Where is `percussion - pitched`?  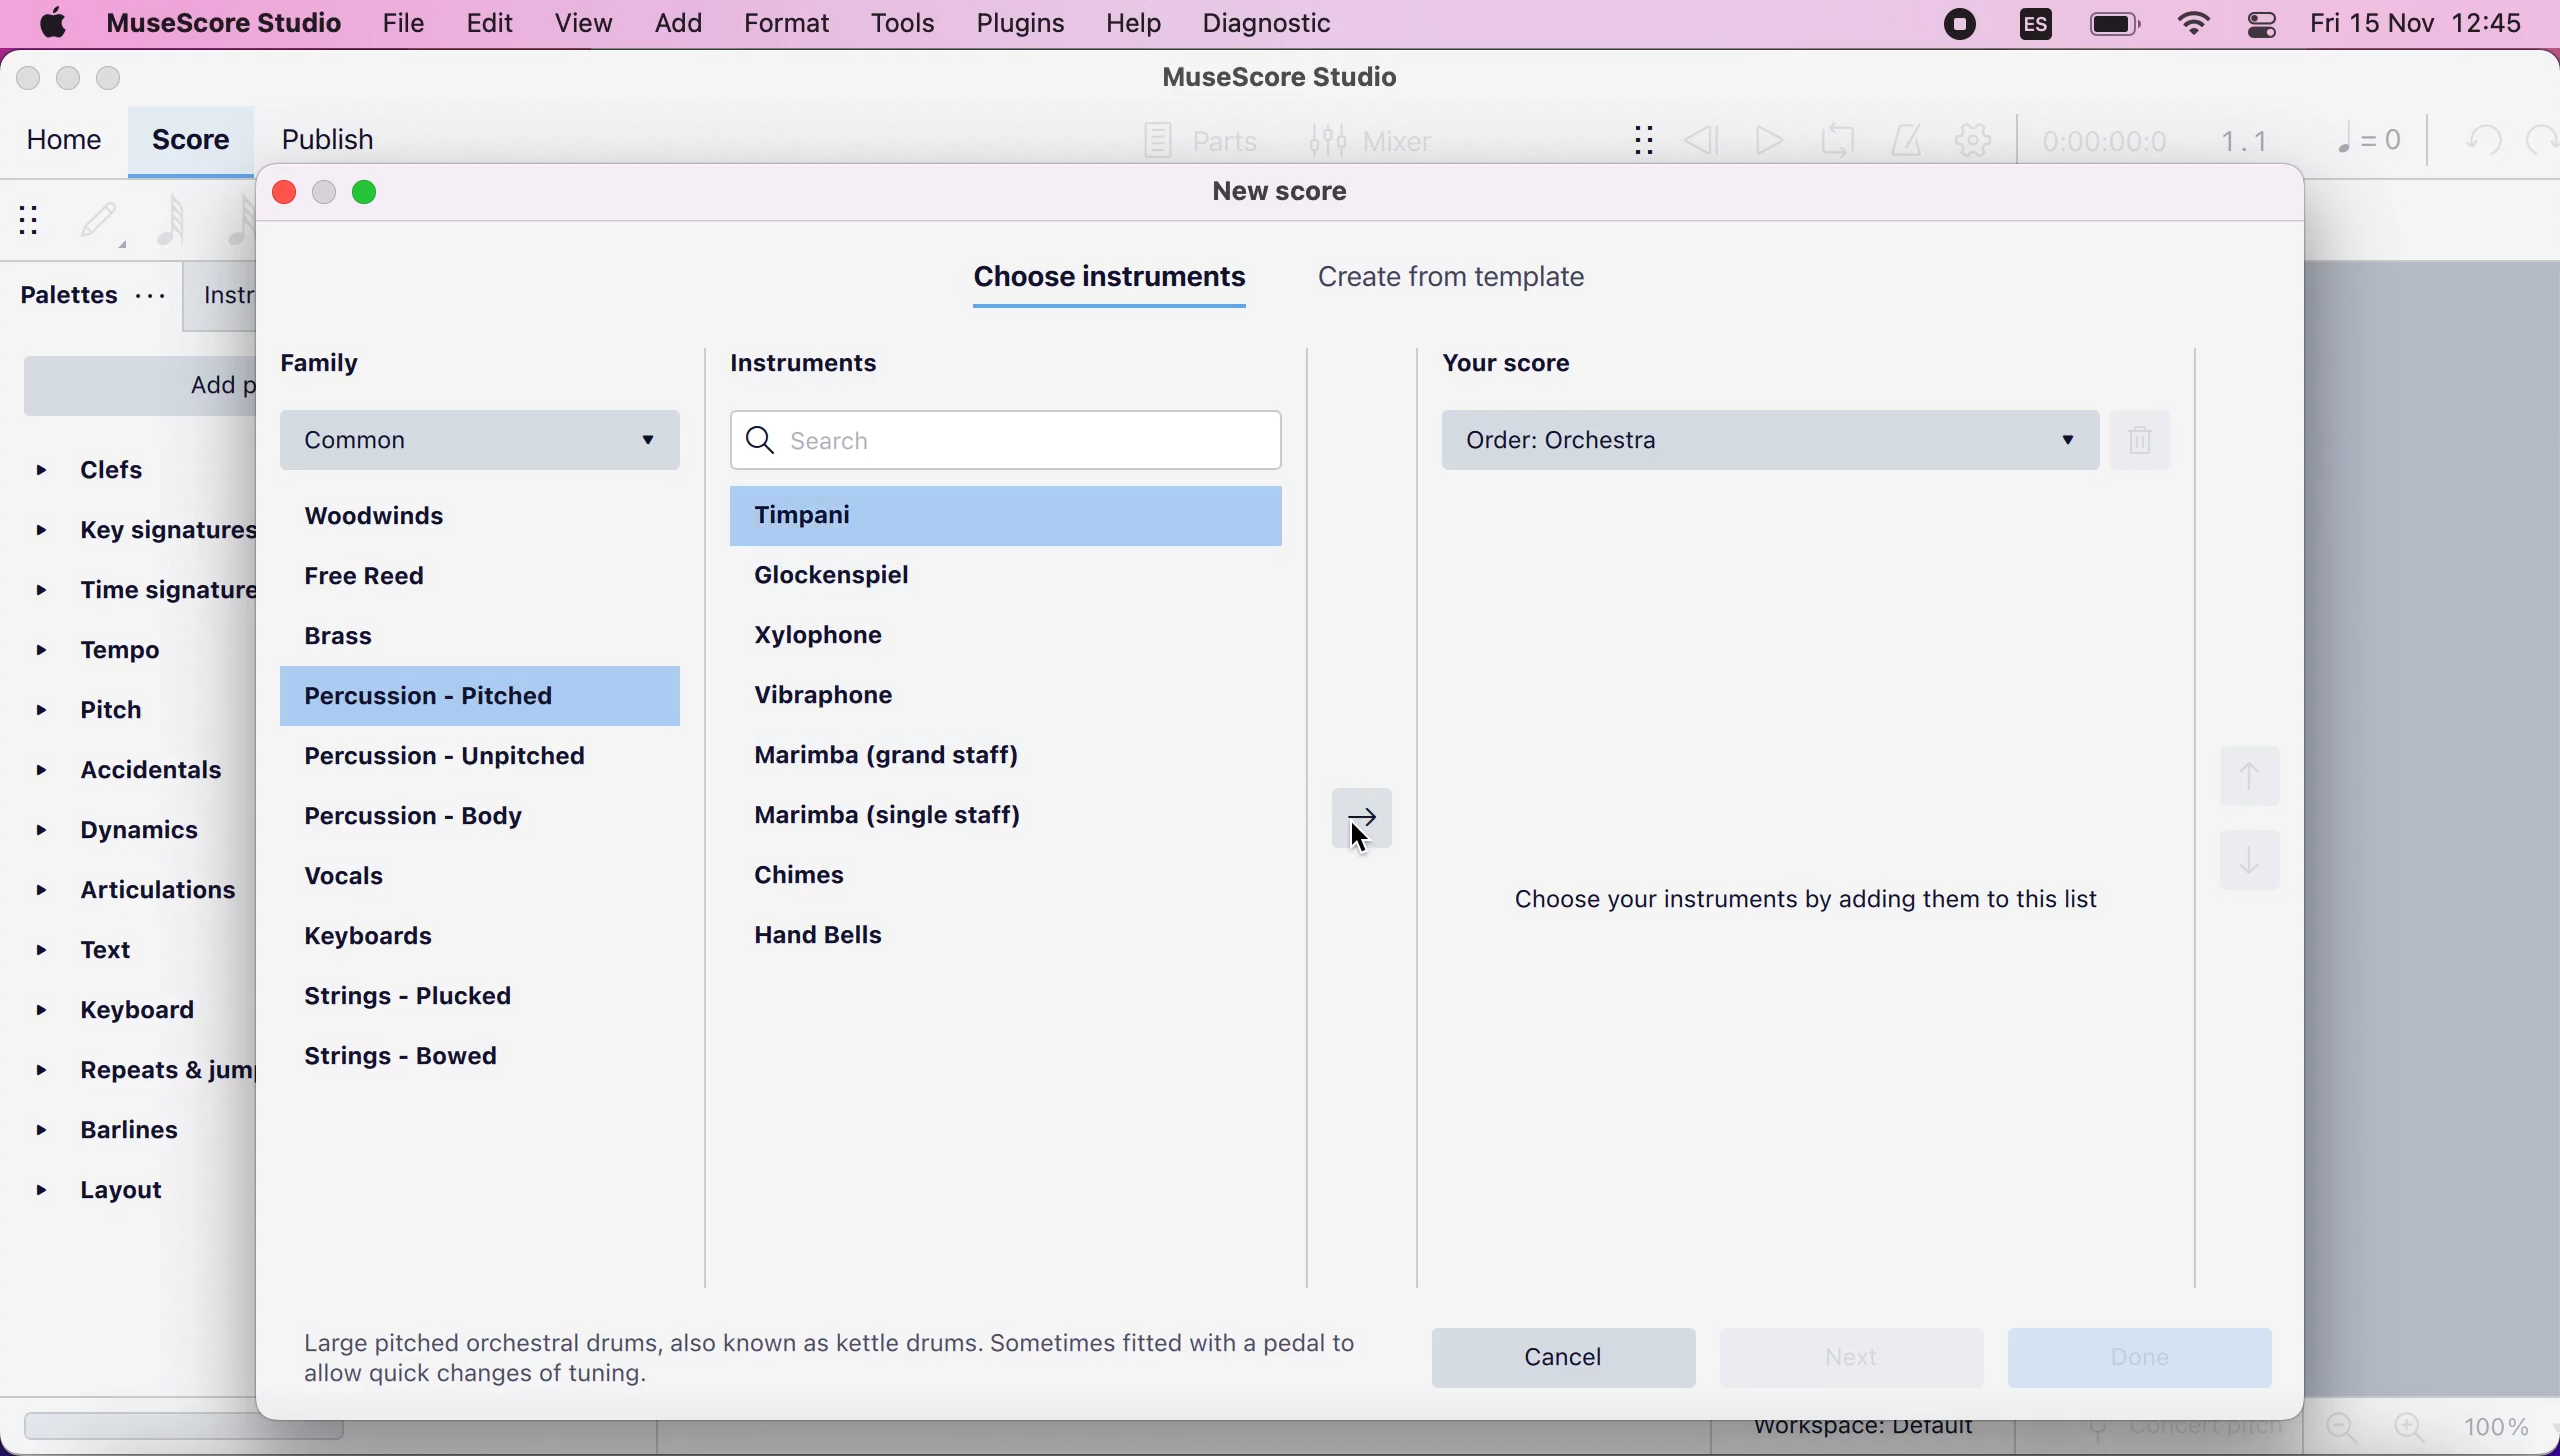 percussion - pitched is located at coordinates (477, 698).